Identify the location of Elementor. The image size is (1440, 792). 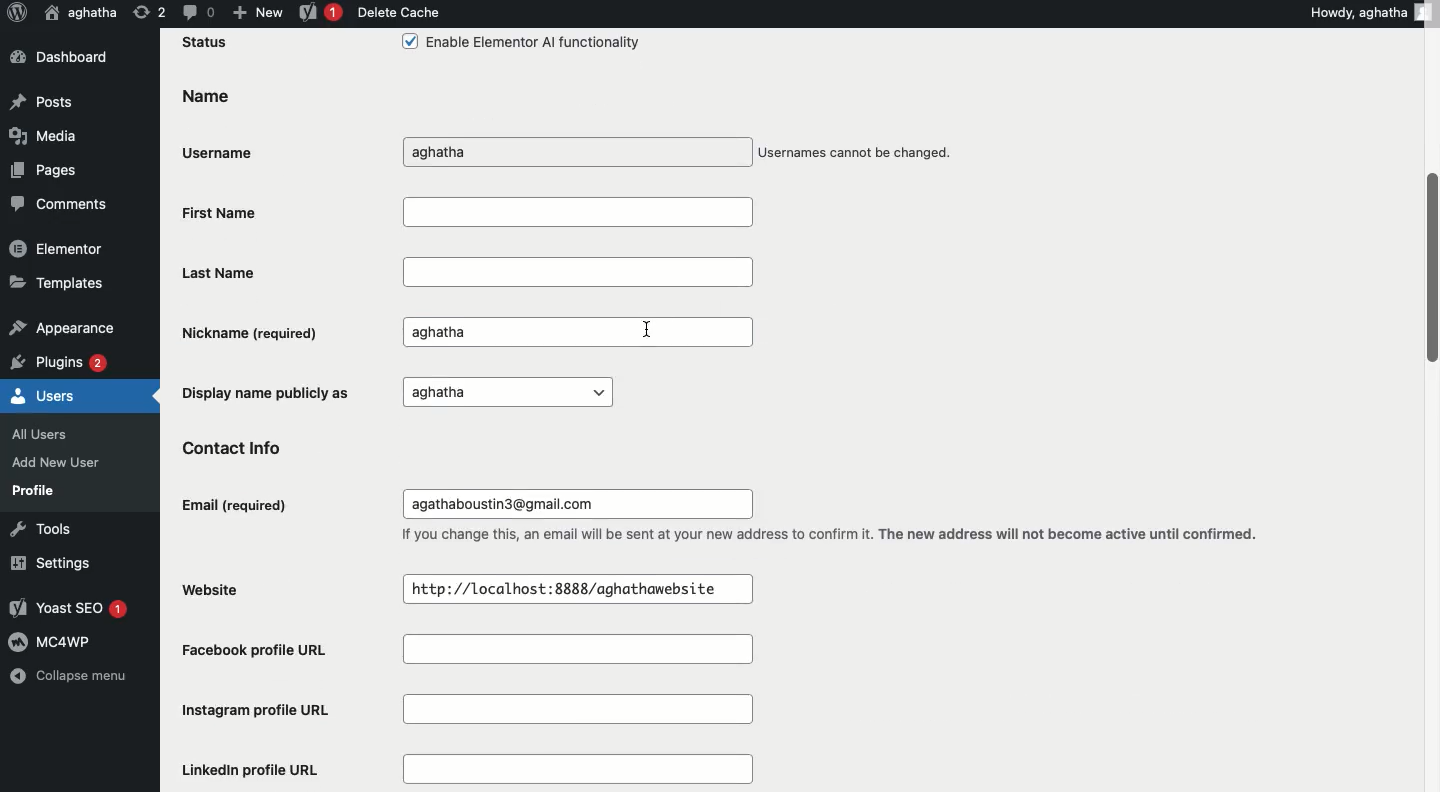
(58, 247).